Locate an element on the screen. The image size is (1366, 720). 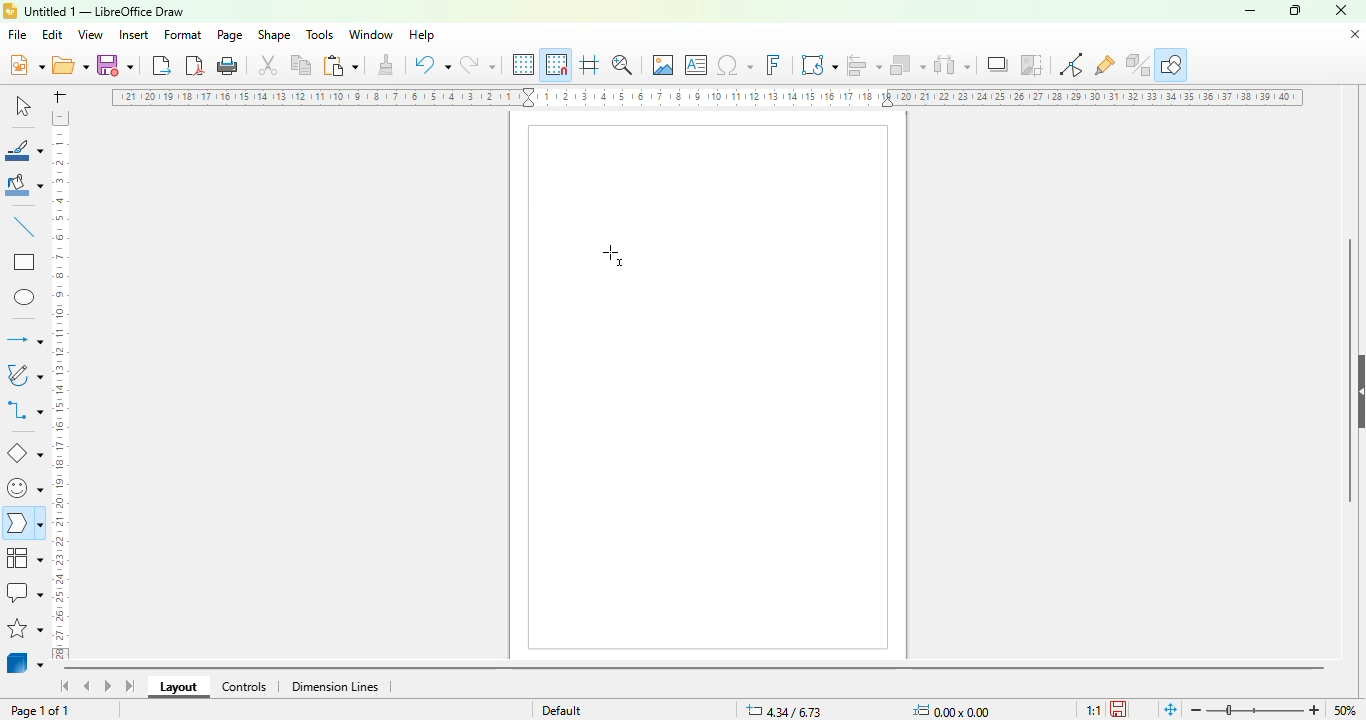
cursor is located at coordinates (613, 255).